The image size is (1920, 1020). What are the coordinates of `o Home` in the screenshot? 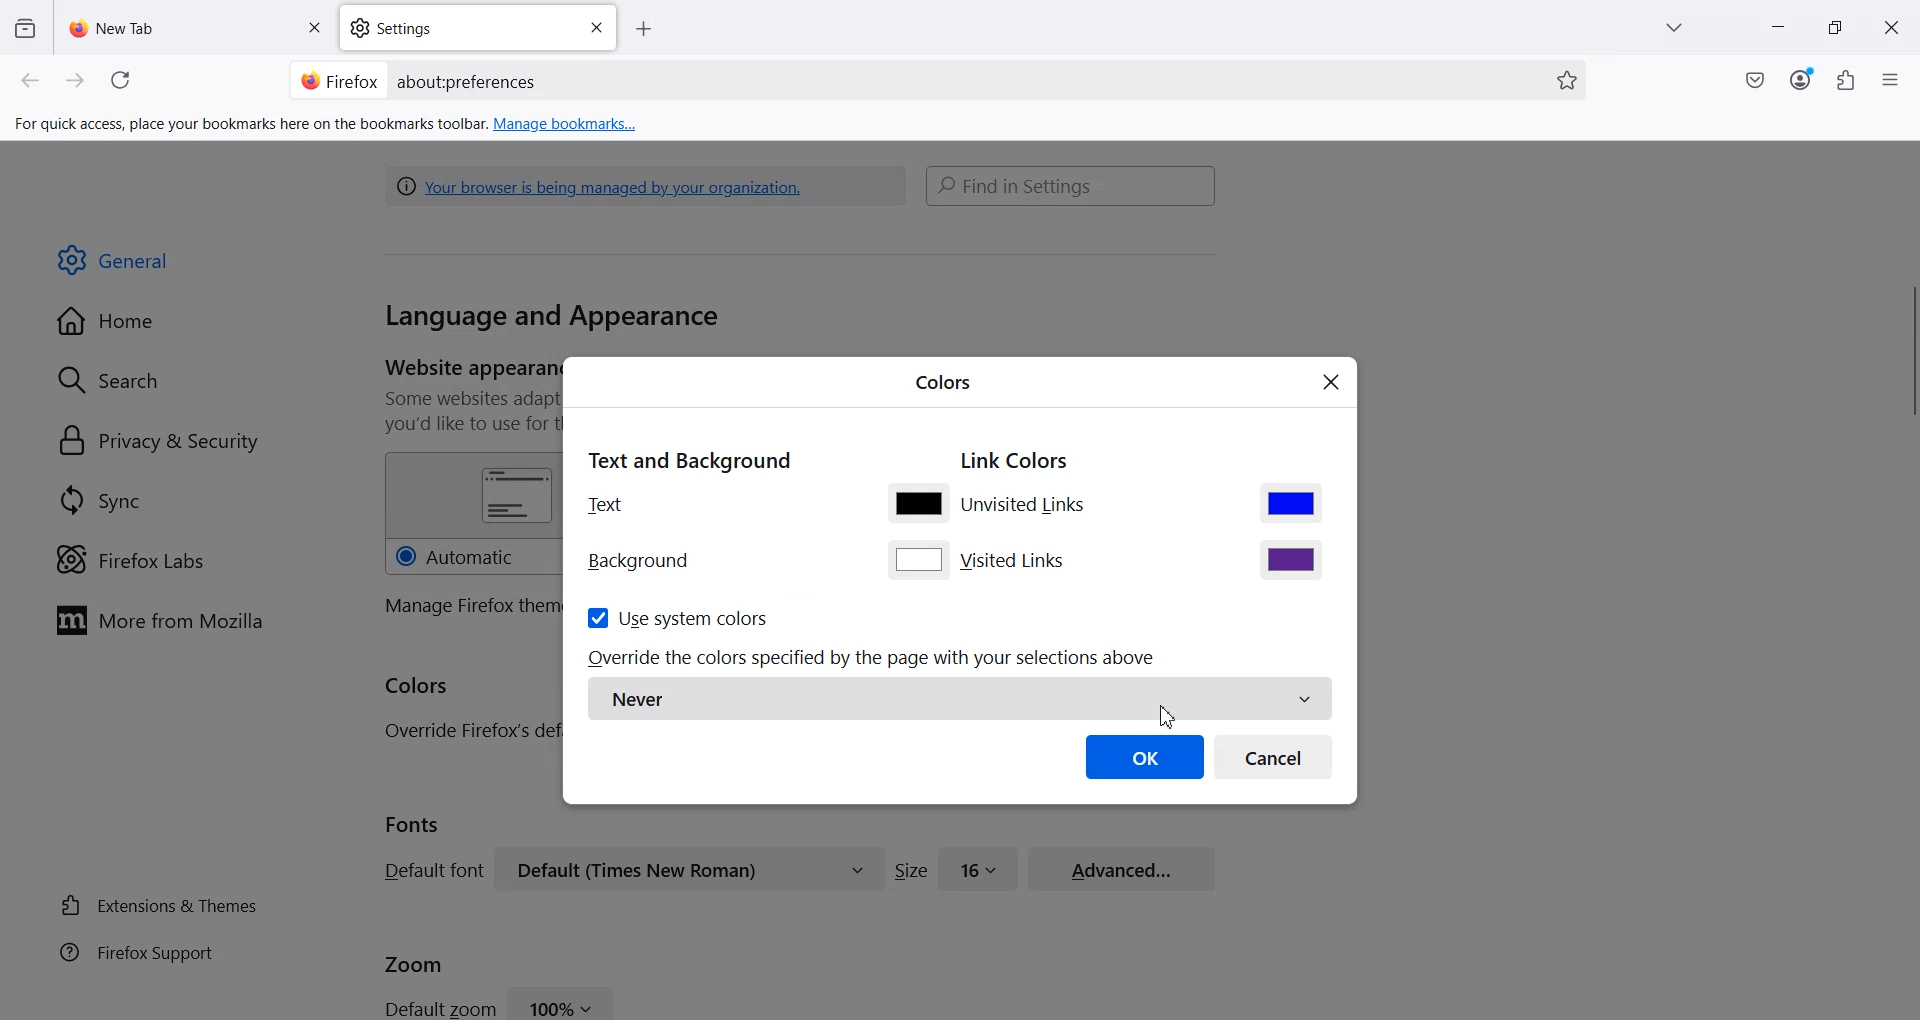 It's located at (108, 321).